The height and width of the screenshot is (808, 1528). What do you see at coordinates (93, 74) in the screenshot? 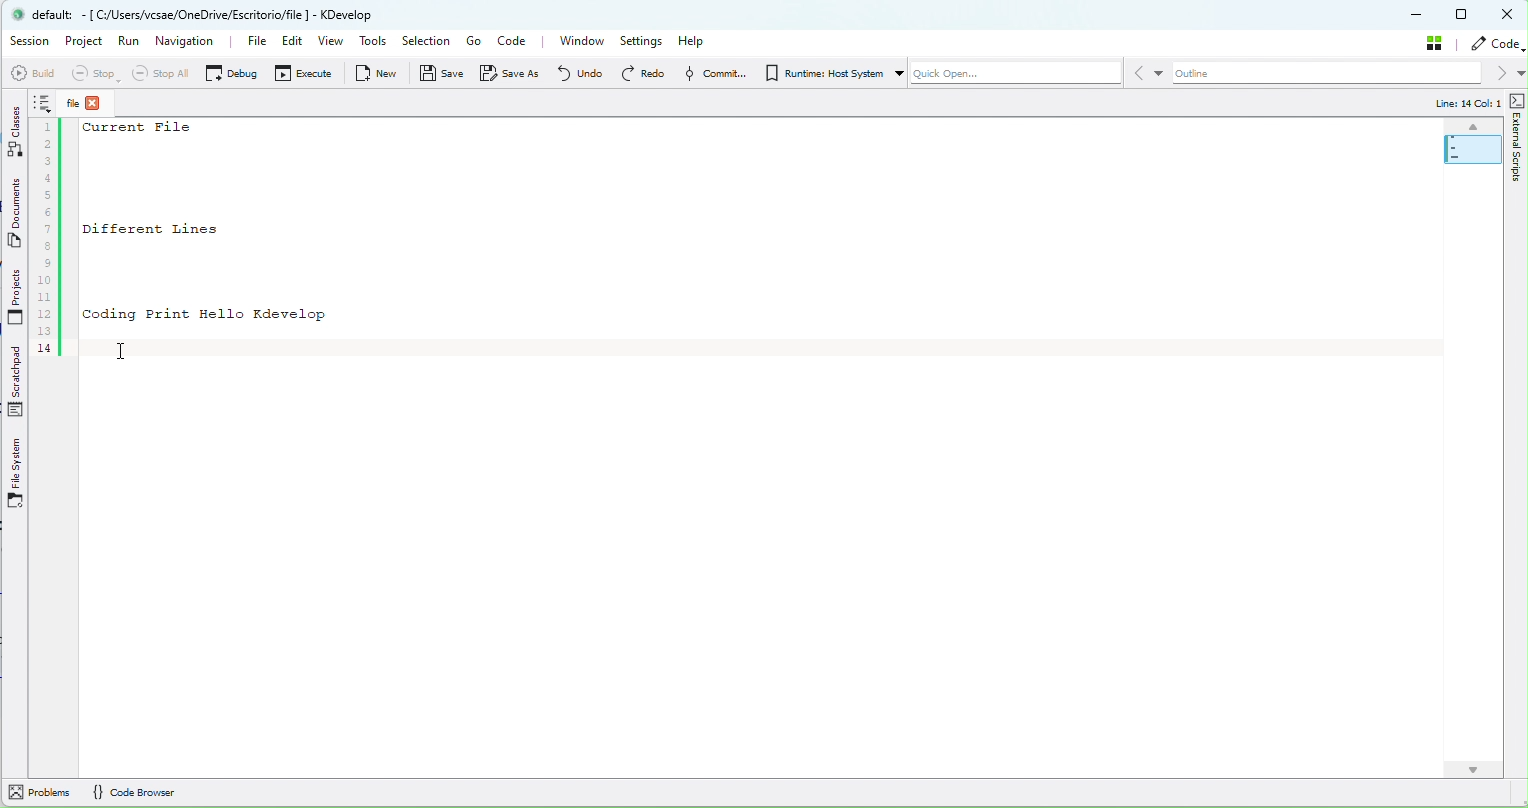
I see `stop` at bounding box center [93, 74].